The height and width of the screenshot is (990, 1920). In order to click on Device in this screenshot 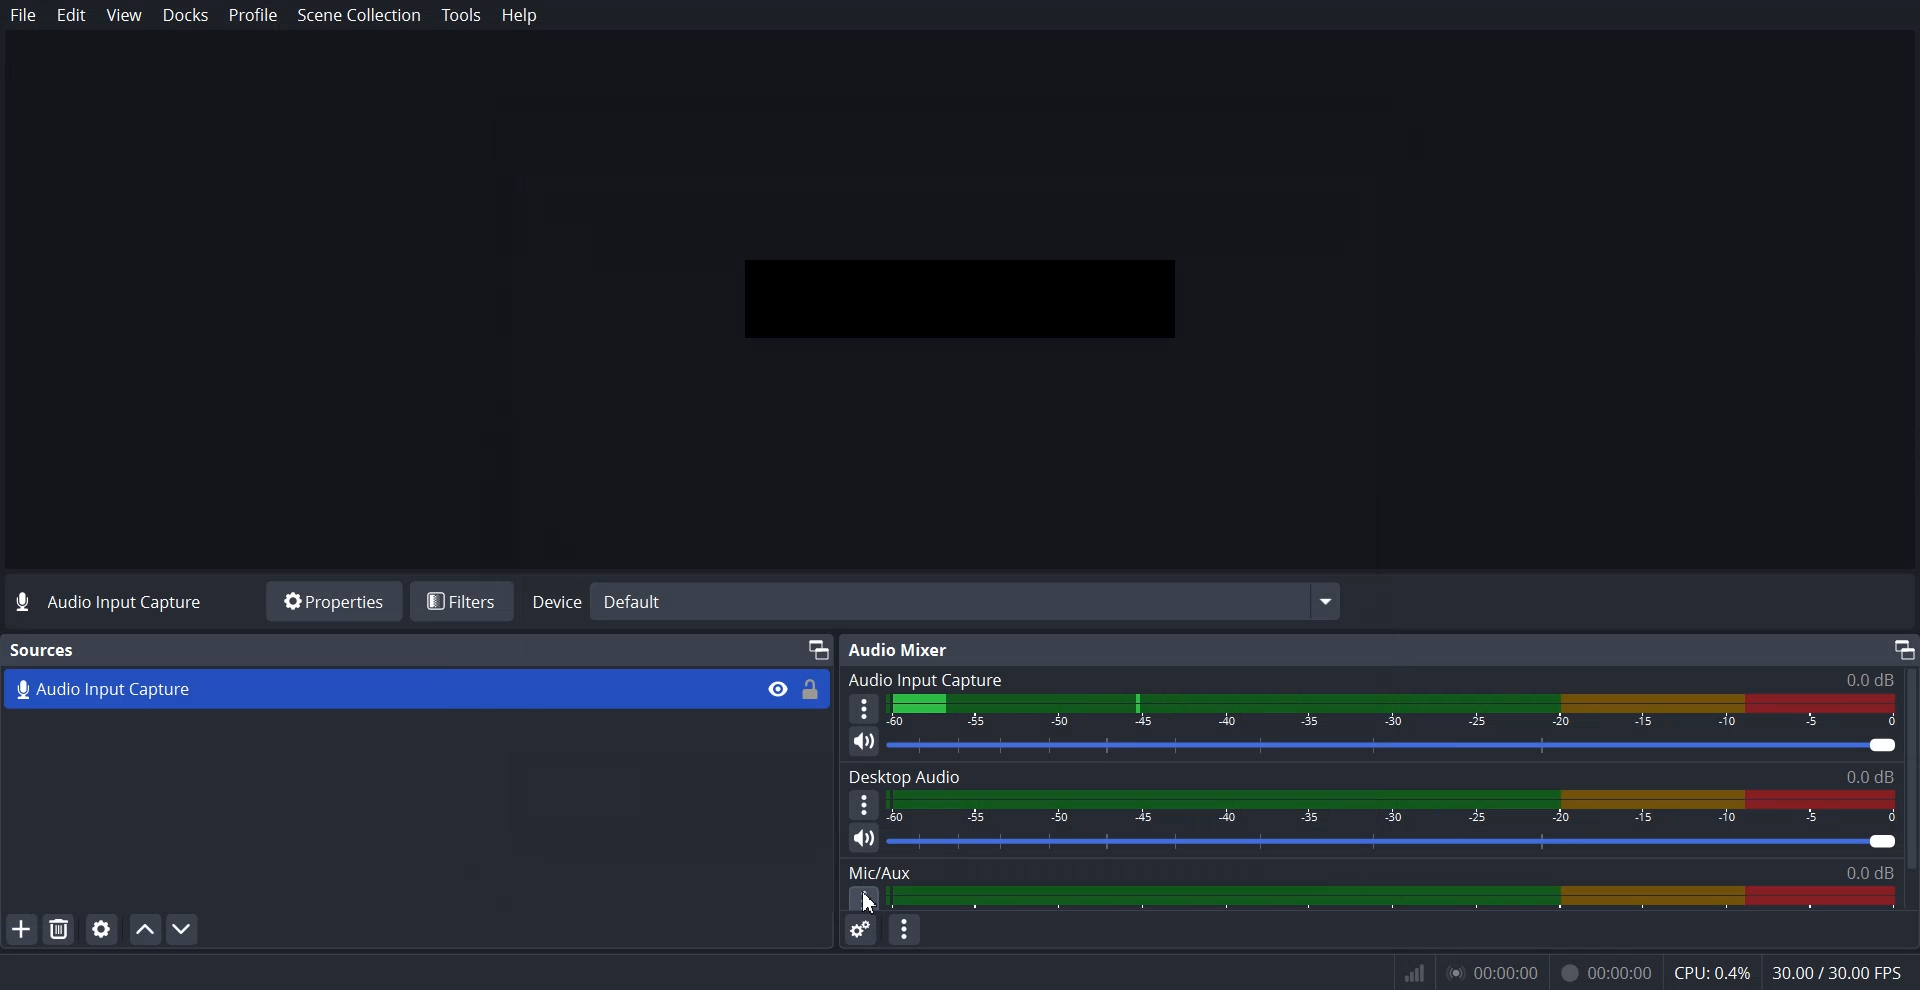, I will do `click(819, 650)`.